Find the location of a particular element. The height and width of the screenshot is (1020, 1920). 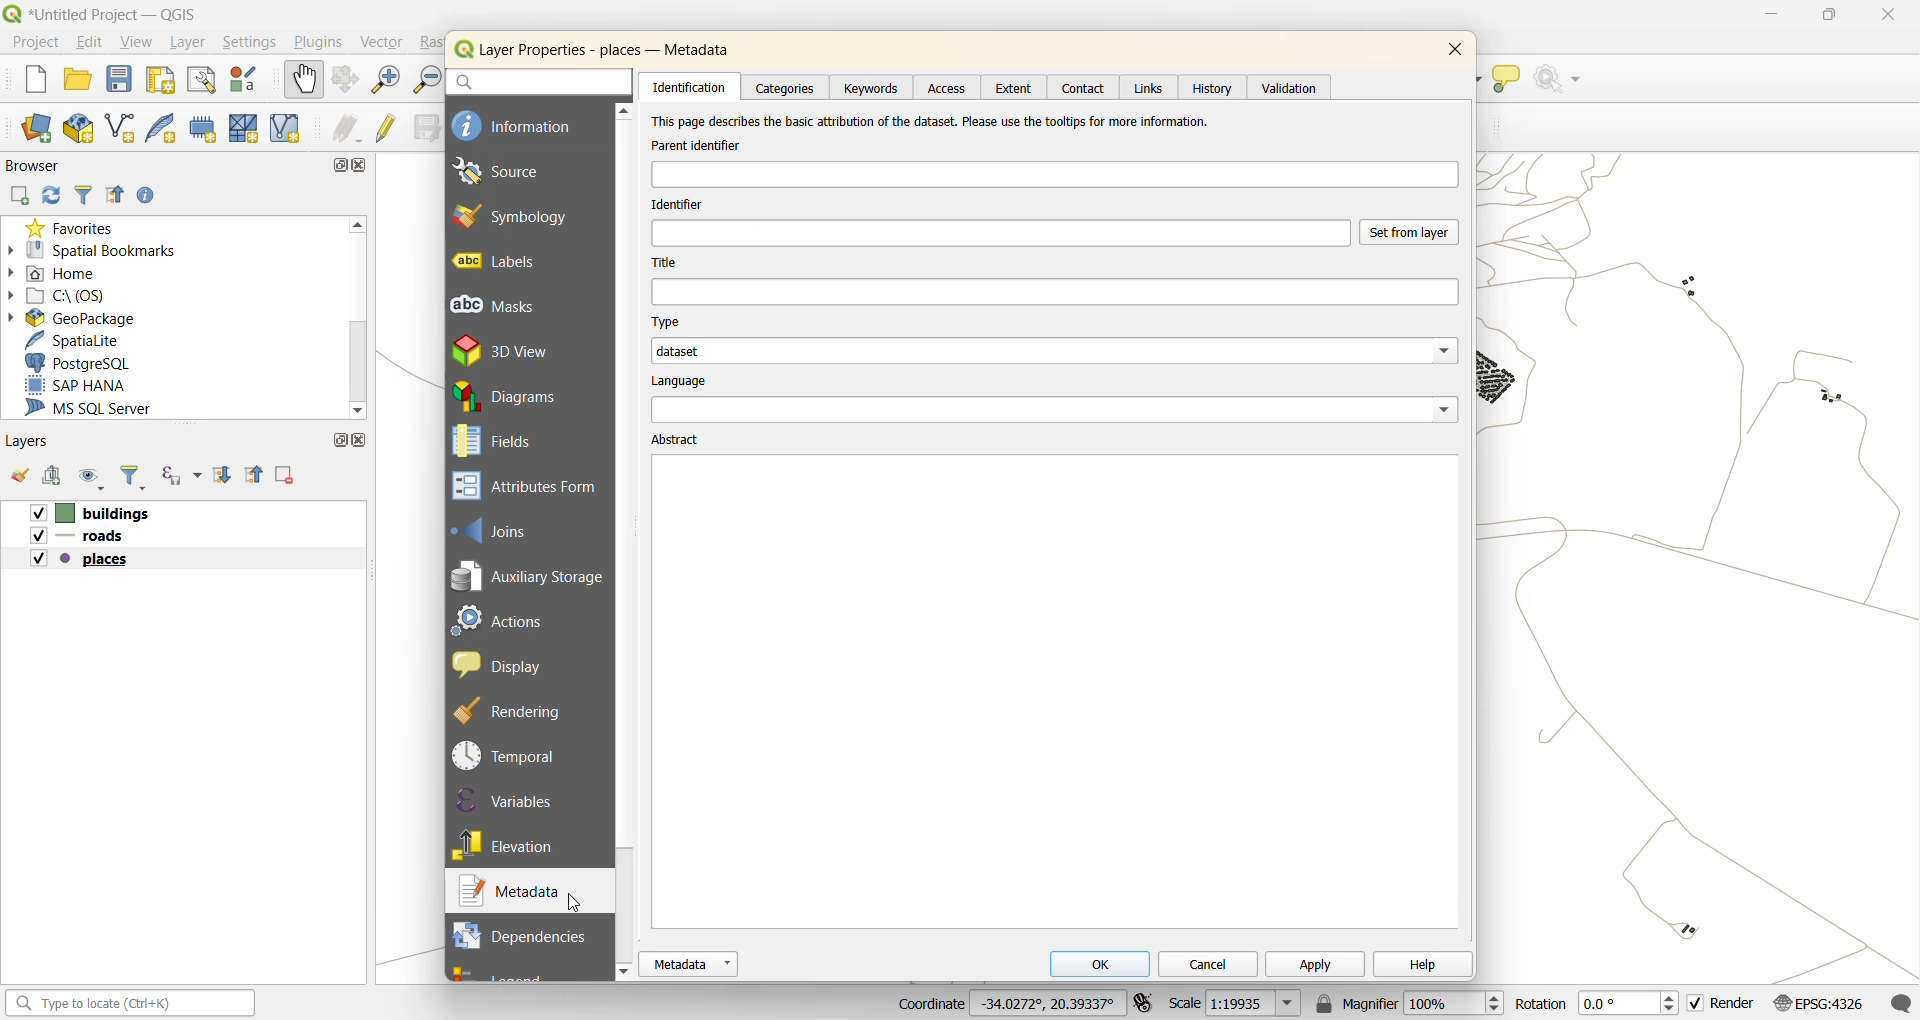

filter by expression is located at coordinates (183, 471).